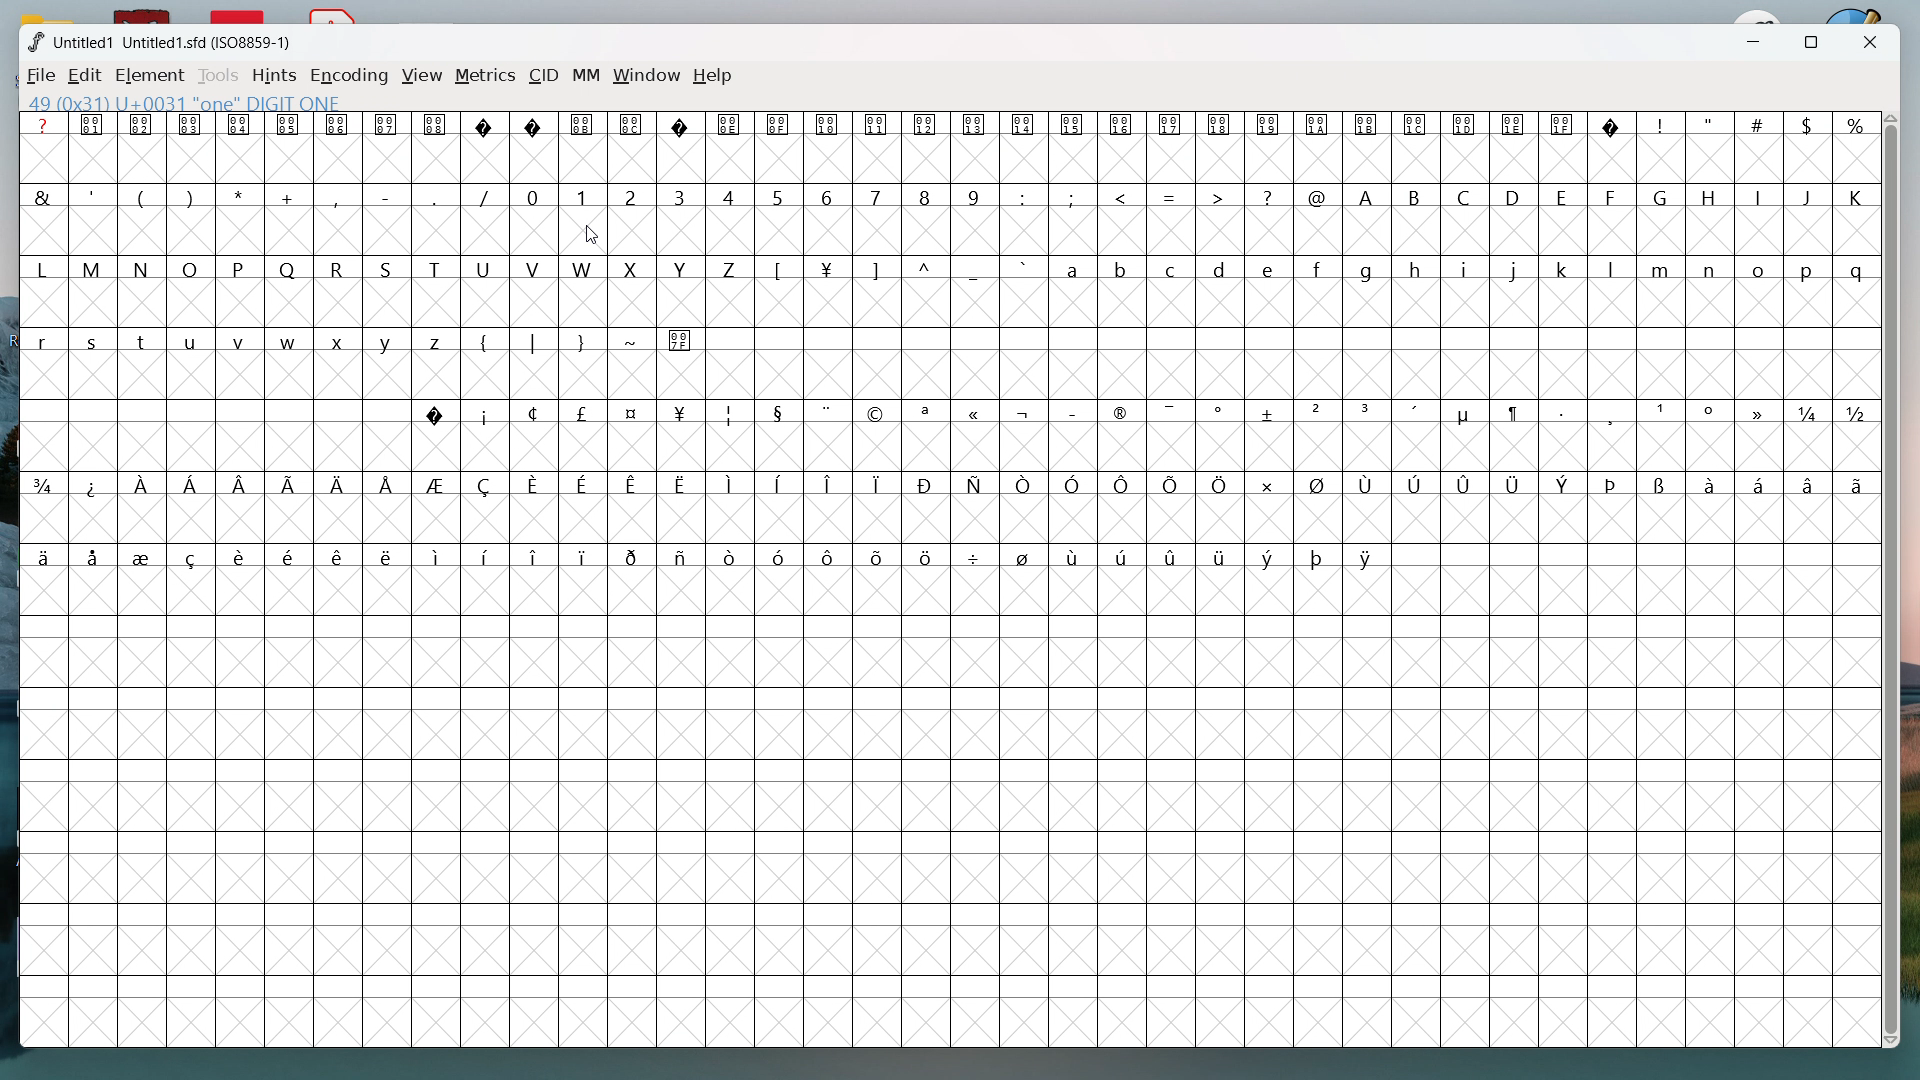  I want to click on s, so click(93, 340).